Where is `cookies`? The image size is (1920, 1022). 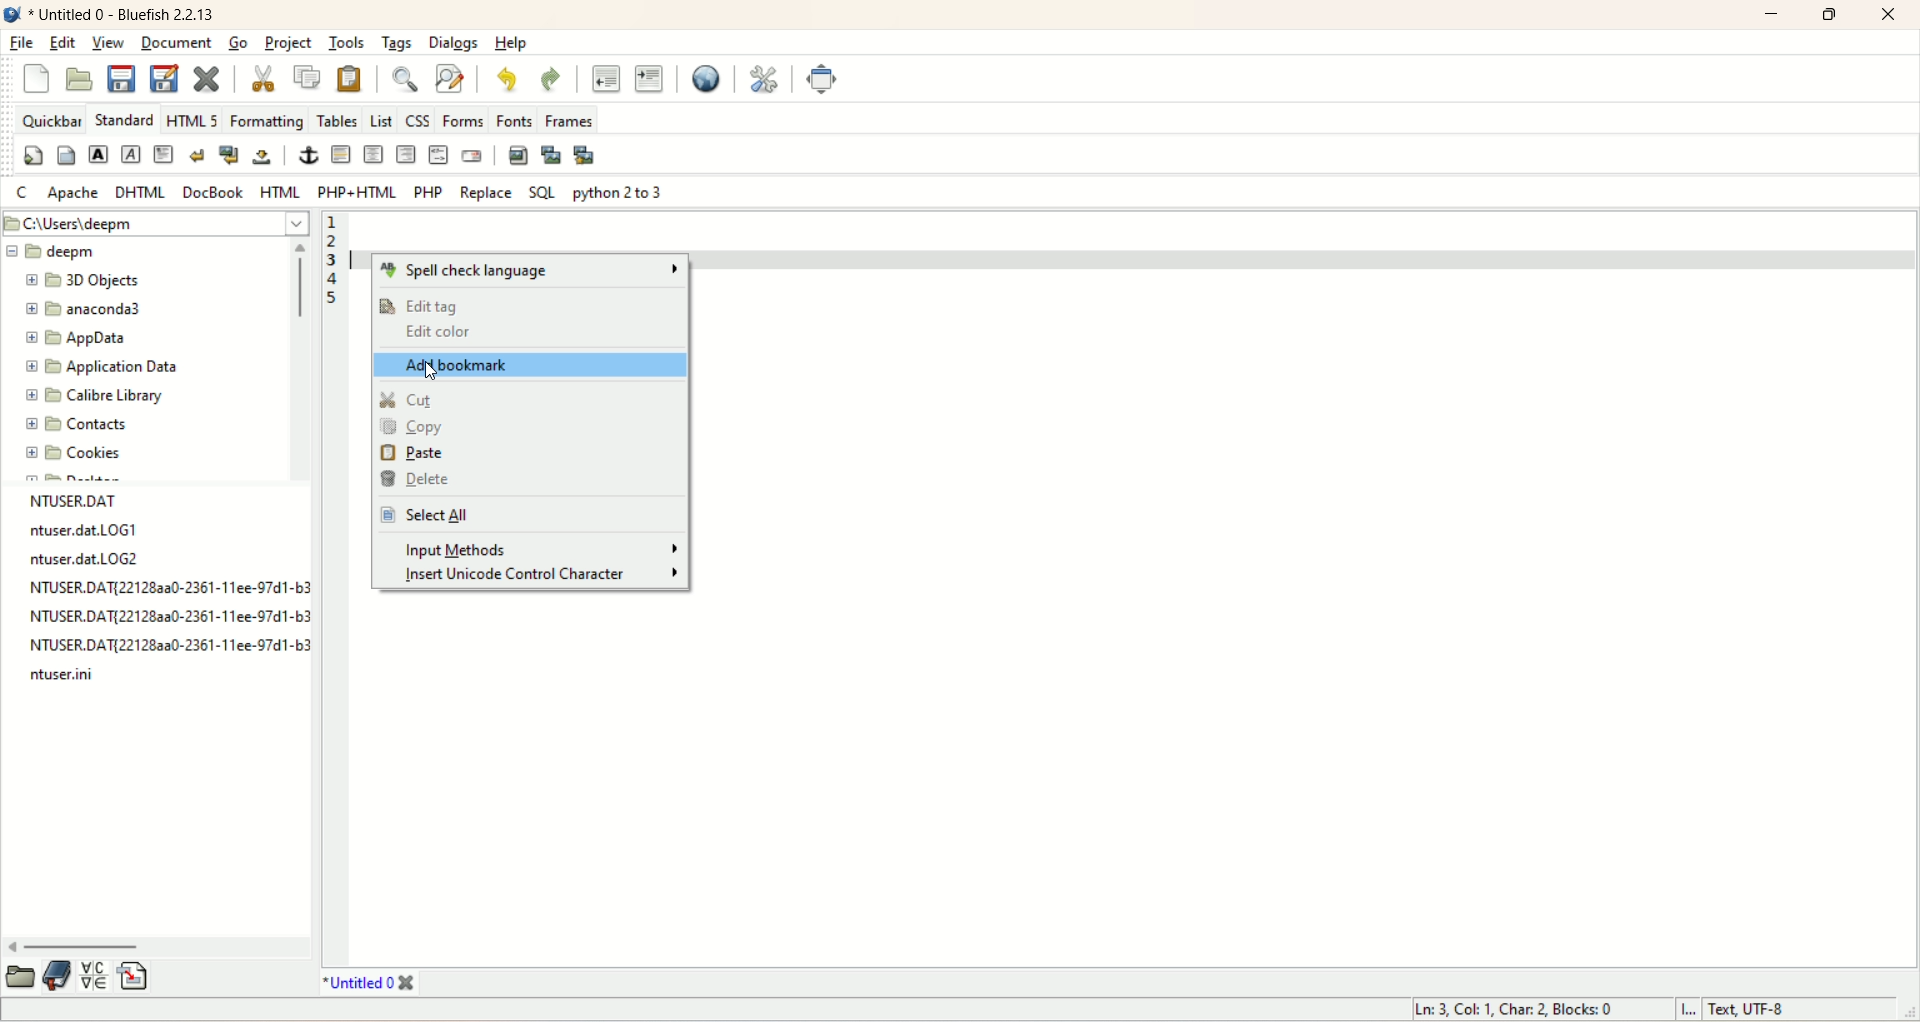 cookies is located at coordinates (72, 451).